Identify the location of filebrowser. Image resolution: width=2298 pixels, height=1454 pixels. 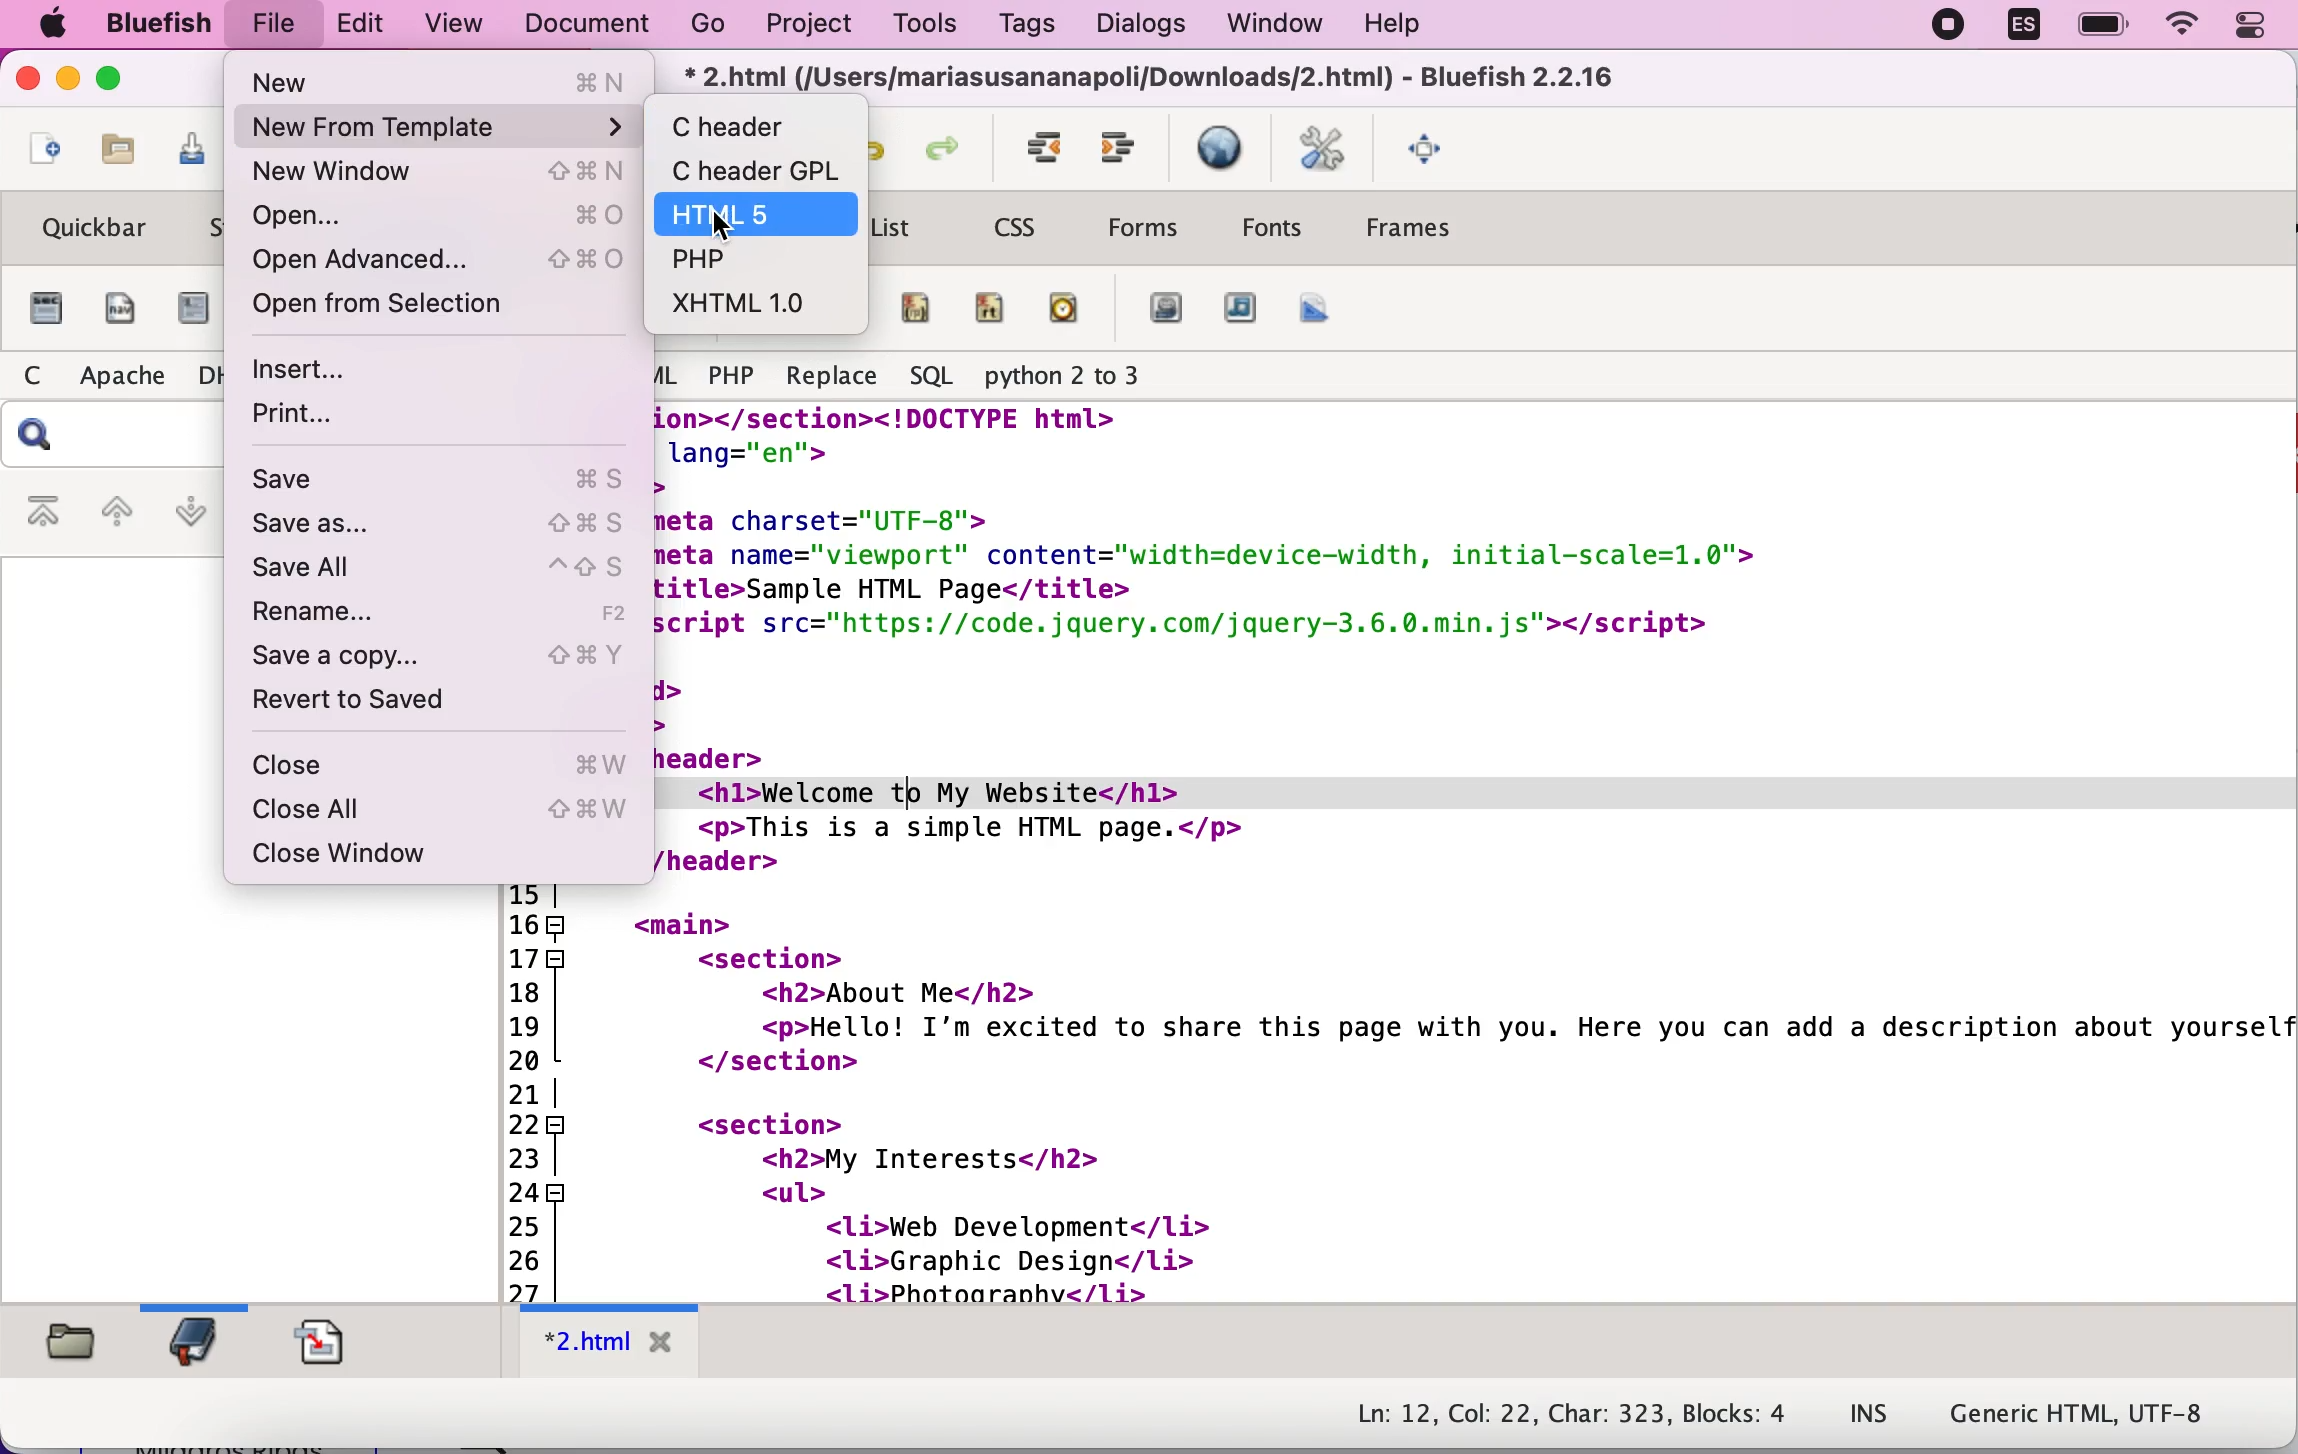
(78, 1352).